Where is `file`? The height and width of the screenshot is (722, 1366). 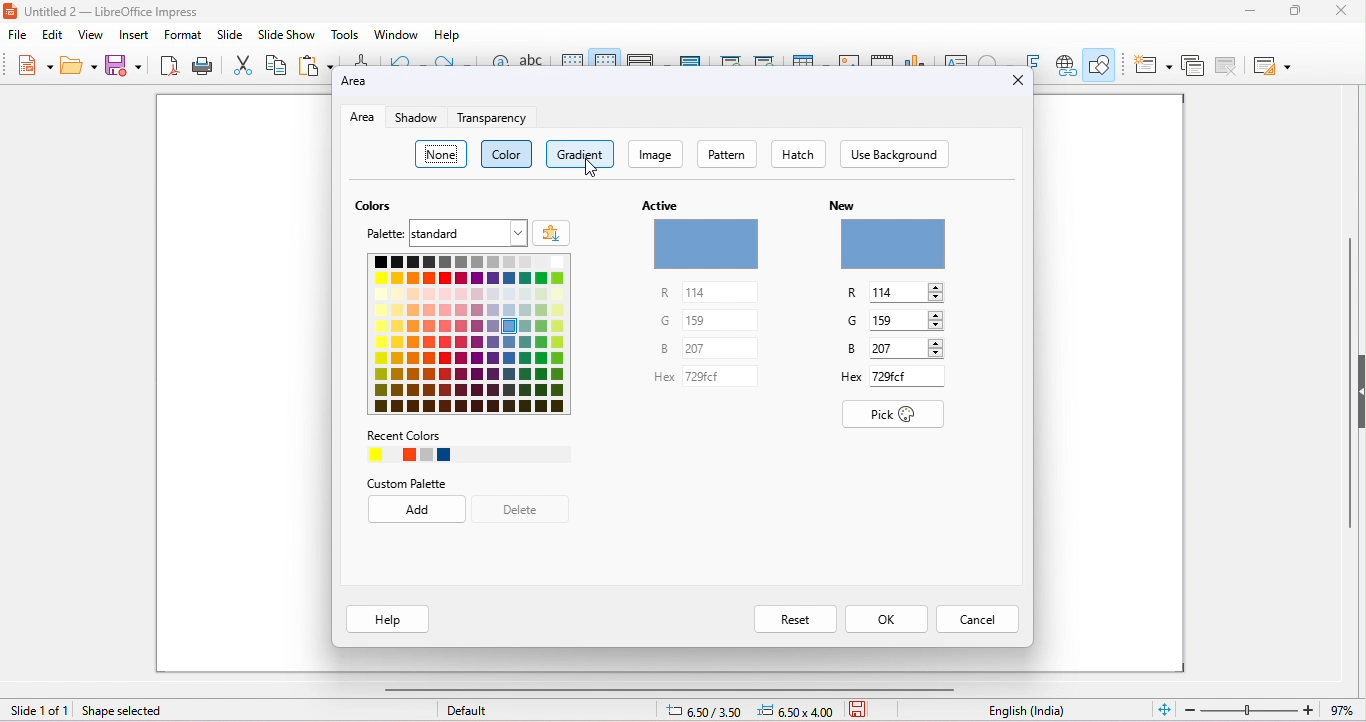 file is located at coordinates (17, 35).